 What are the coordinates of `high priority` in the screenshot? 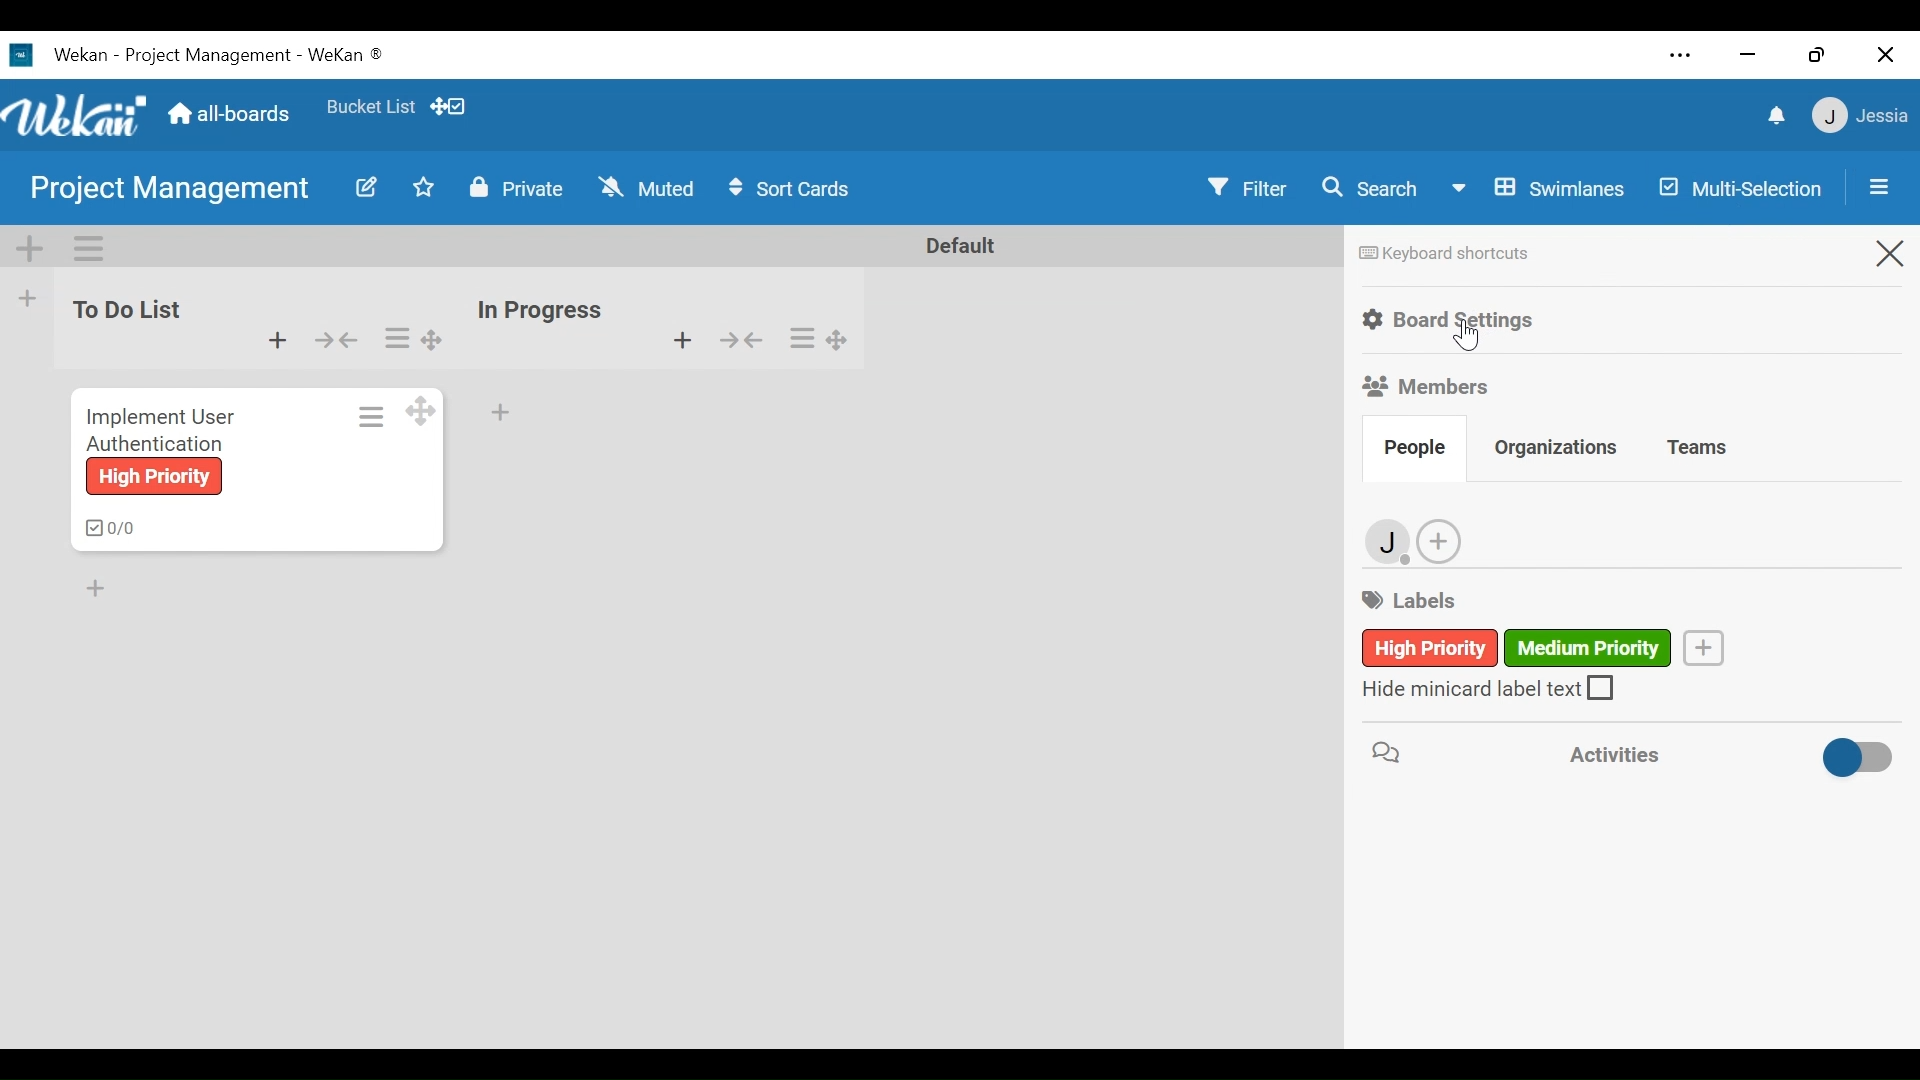 It's located at (151, 477).